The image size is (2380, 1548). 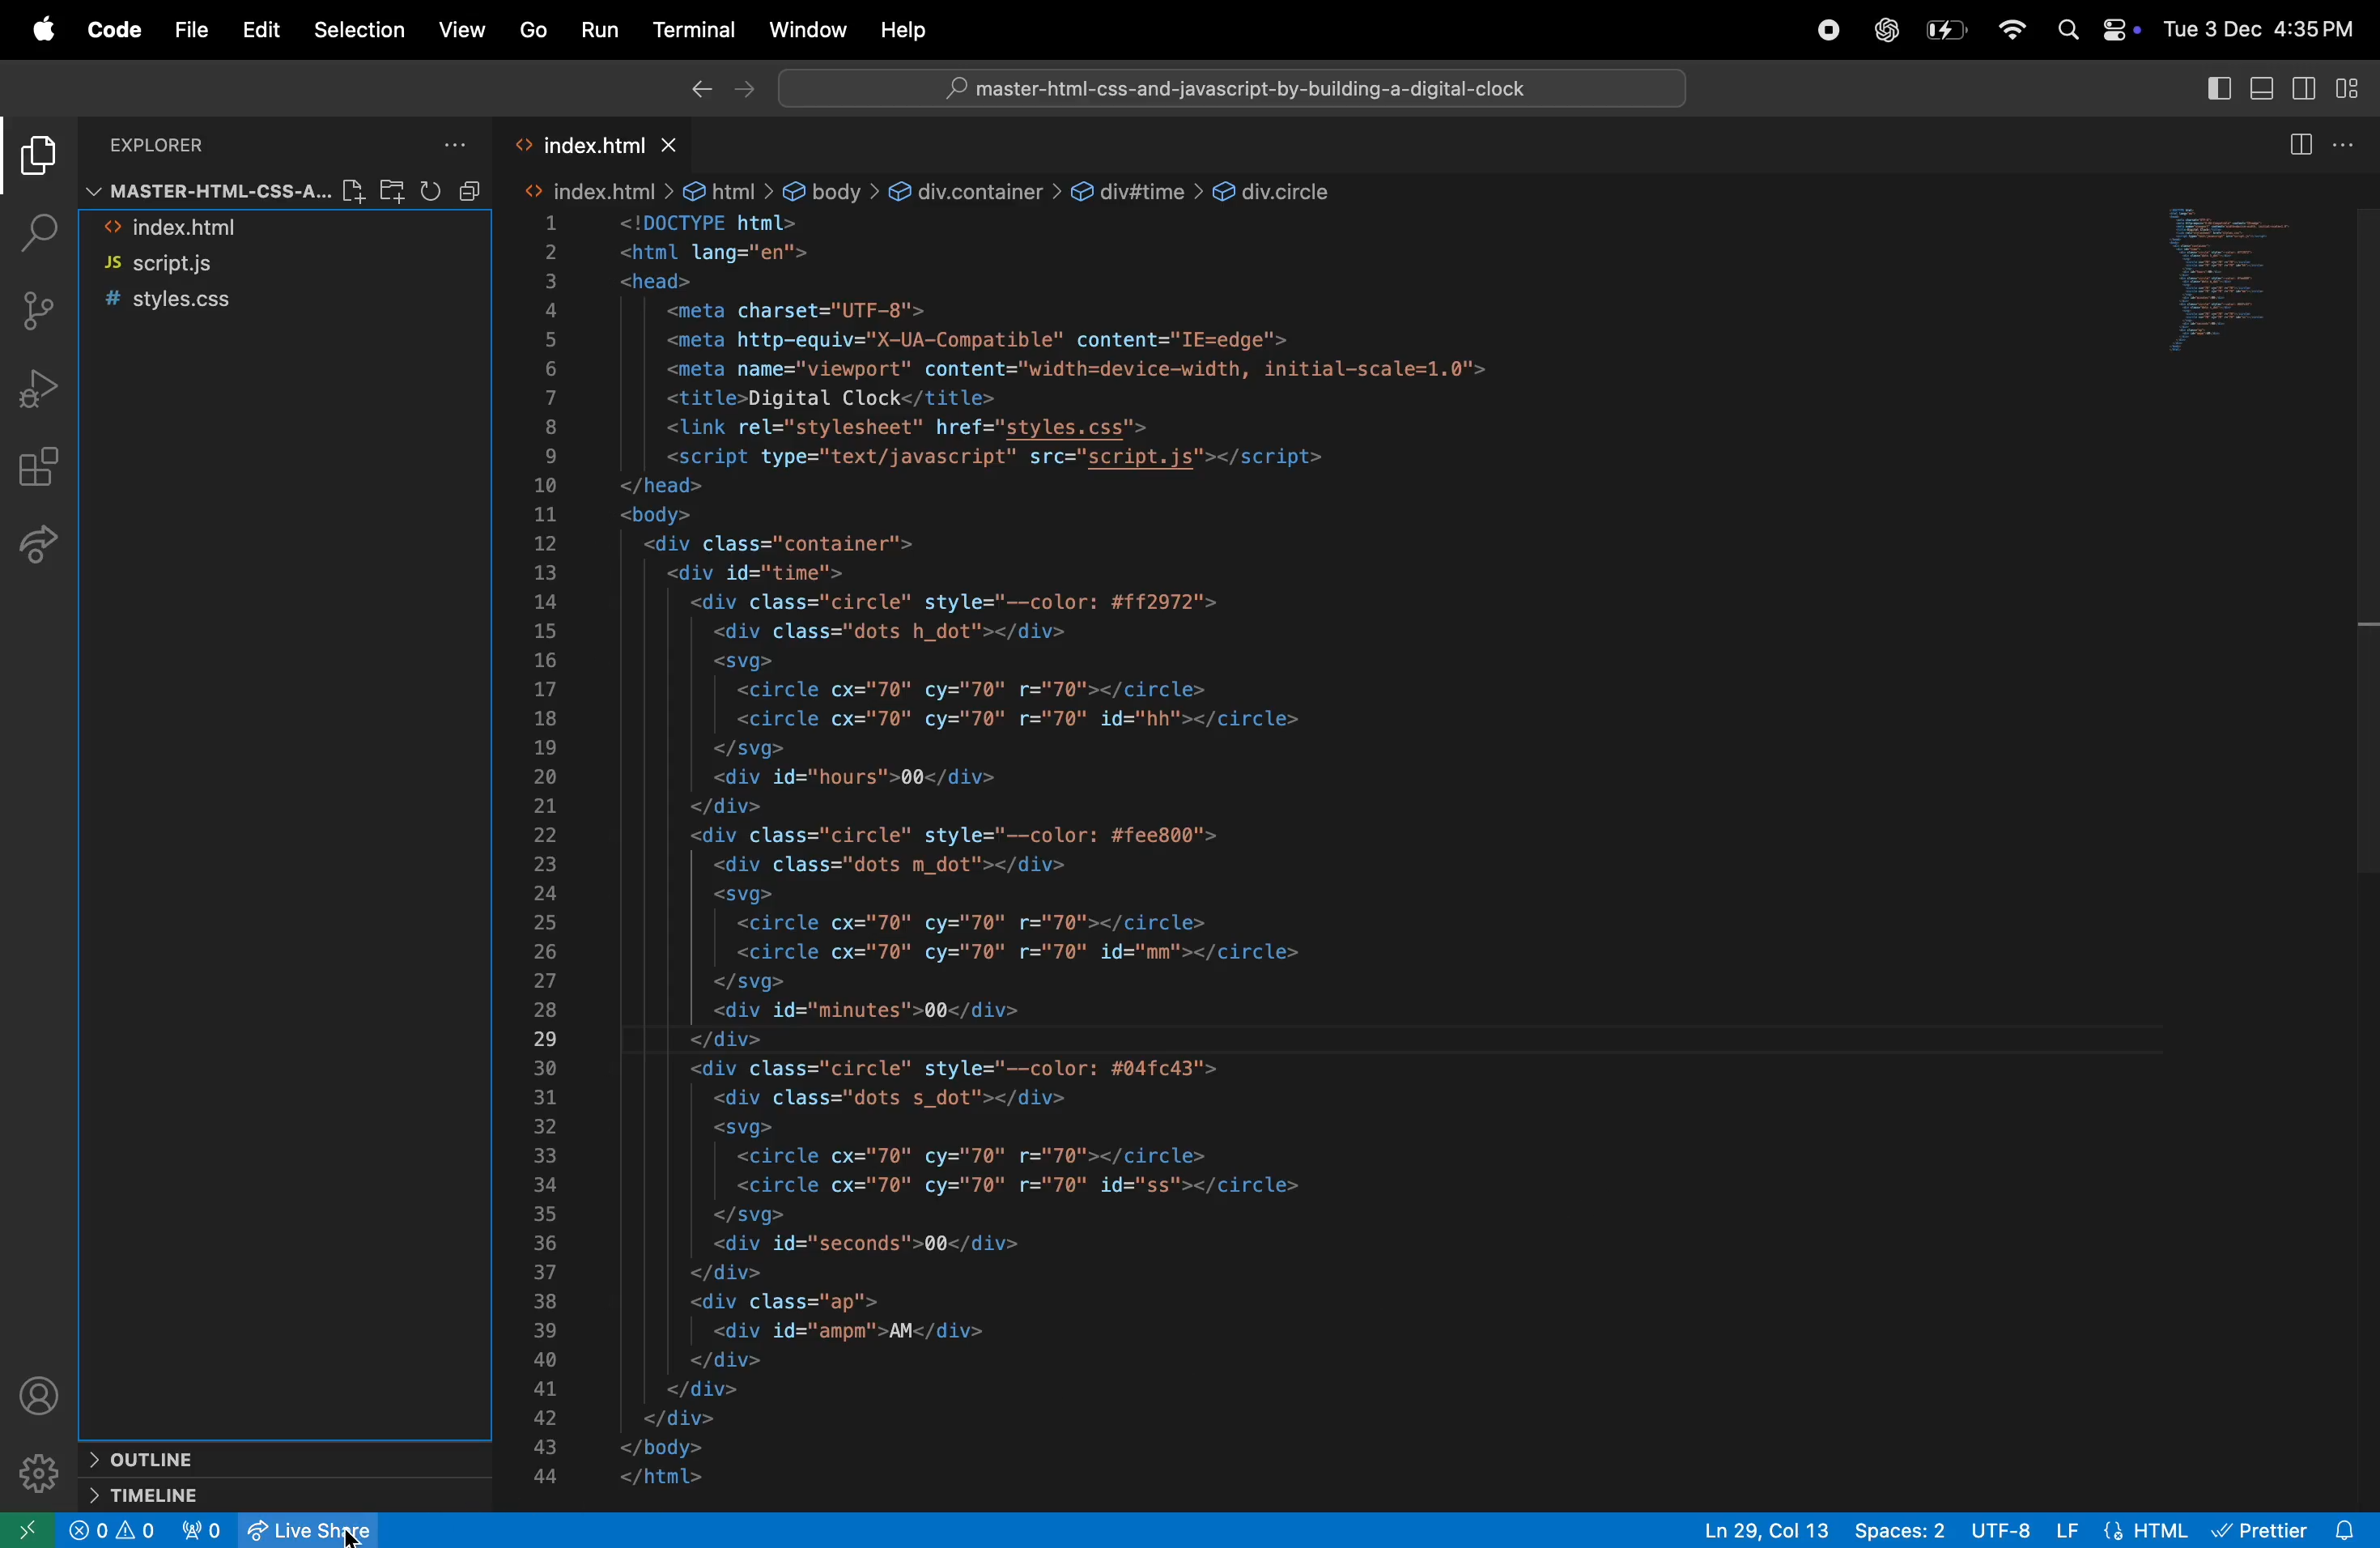 What do you see at coordinates (1985, 1529) in the screenshot?
I see `utf 8` at bounding box center [1985, 1529].